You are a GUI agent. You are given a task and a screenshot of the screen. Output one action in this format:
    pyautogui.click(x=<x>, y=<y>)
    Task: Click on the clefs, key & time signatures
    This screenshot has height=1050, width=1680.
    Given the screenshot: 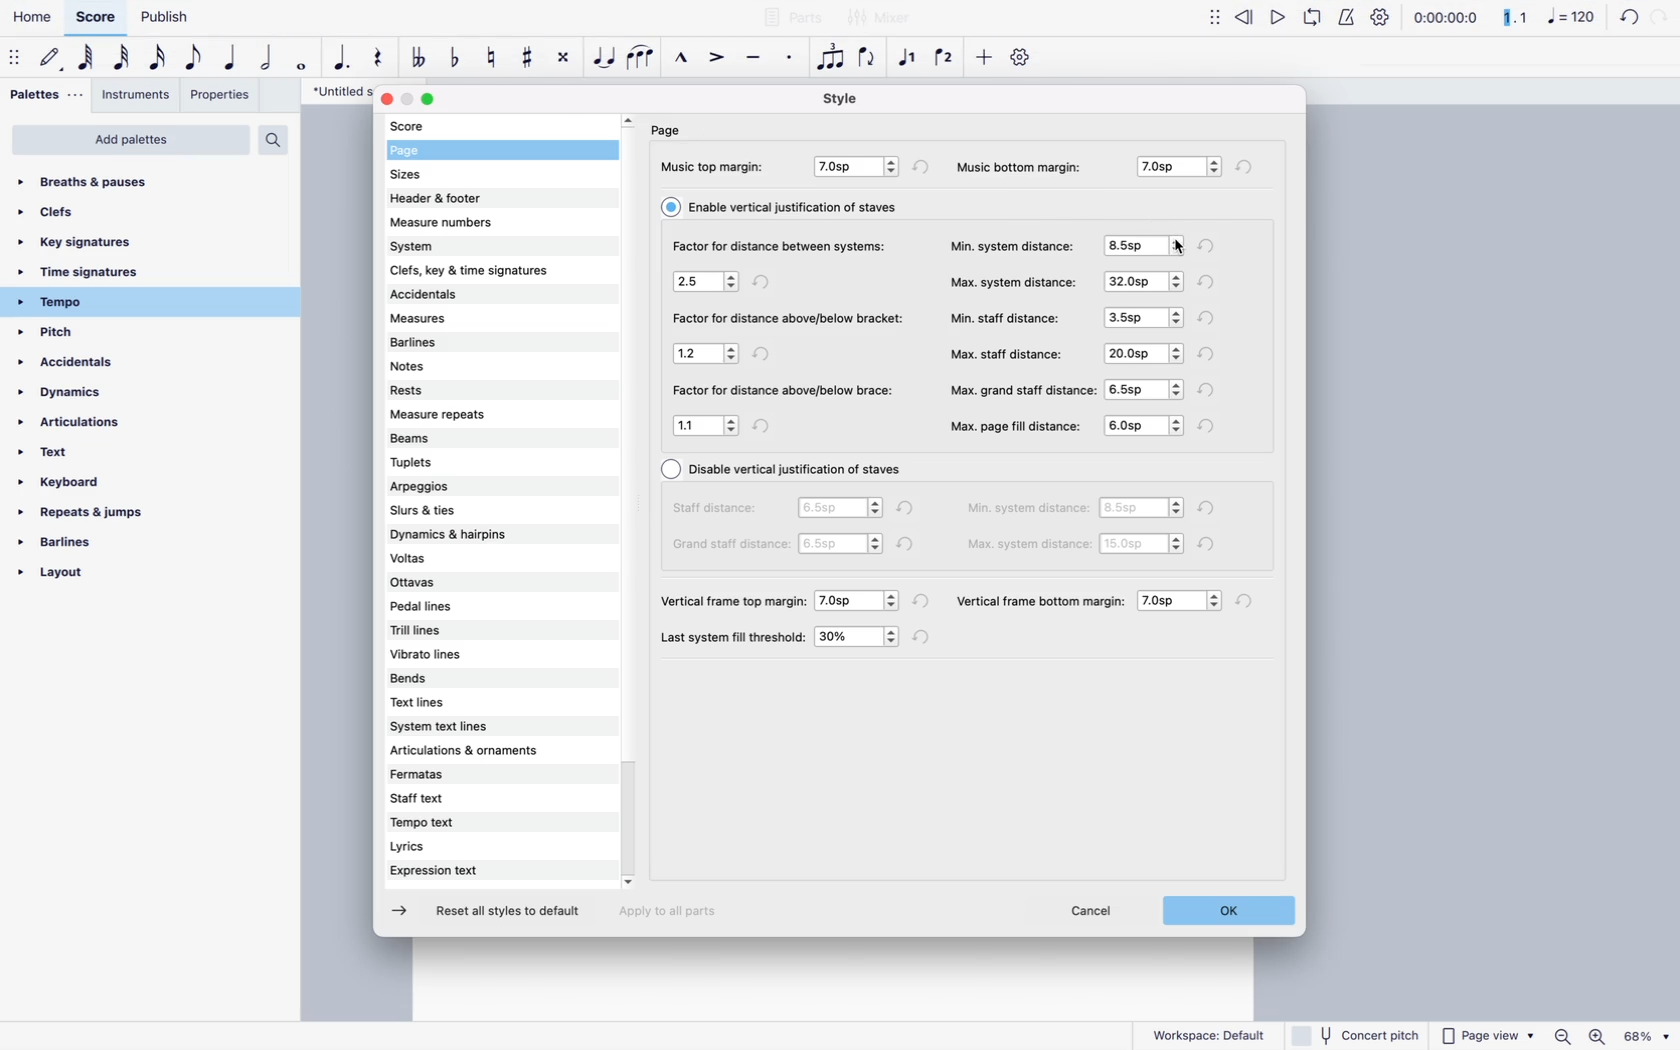 What is the action you would take?
    pyautogui.click(x=493, y=269)
    